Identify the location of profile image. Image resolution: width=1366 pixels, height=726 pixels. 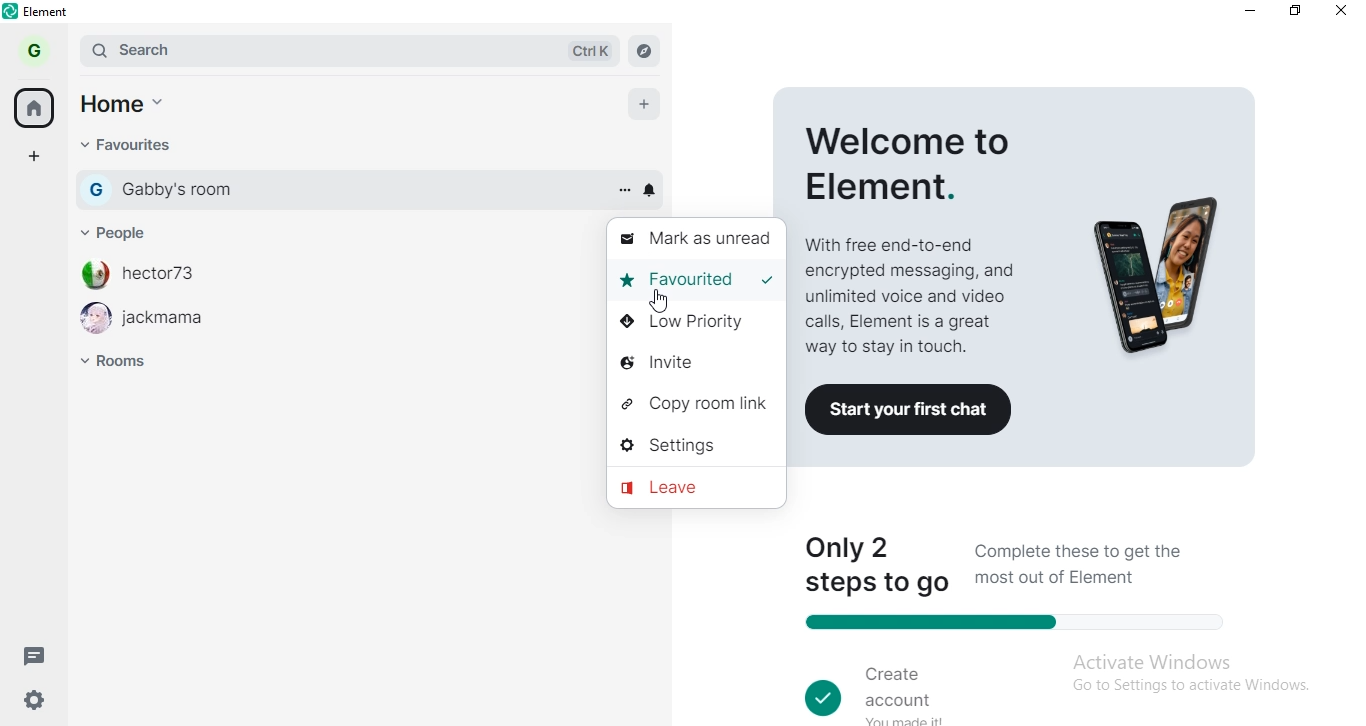
(94, 275).